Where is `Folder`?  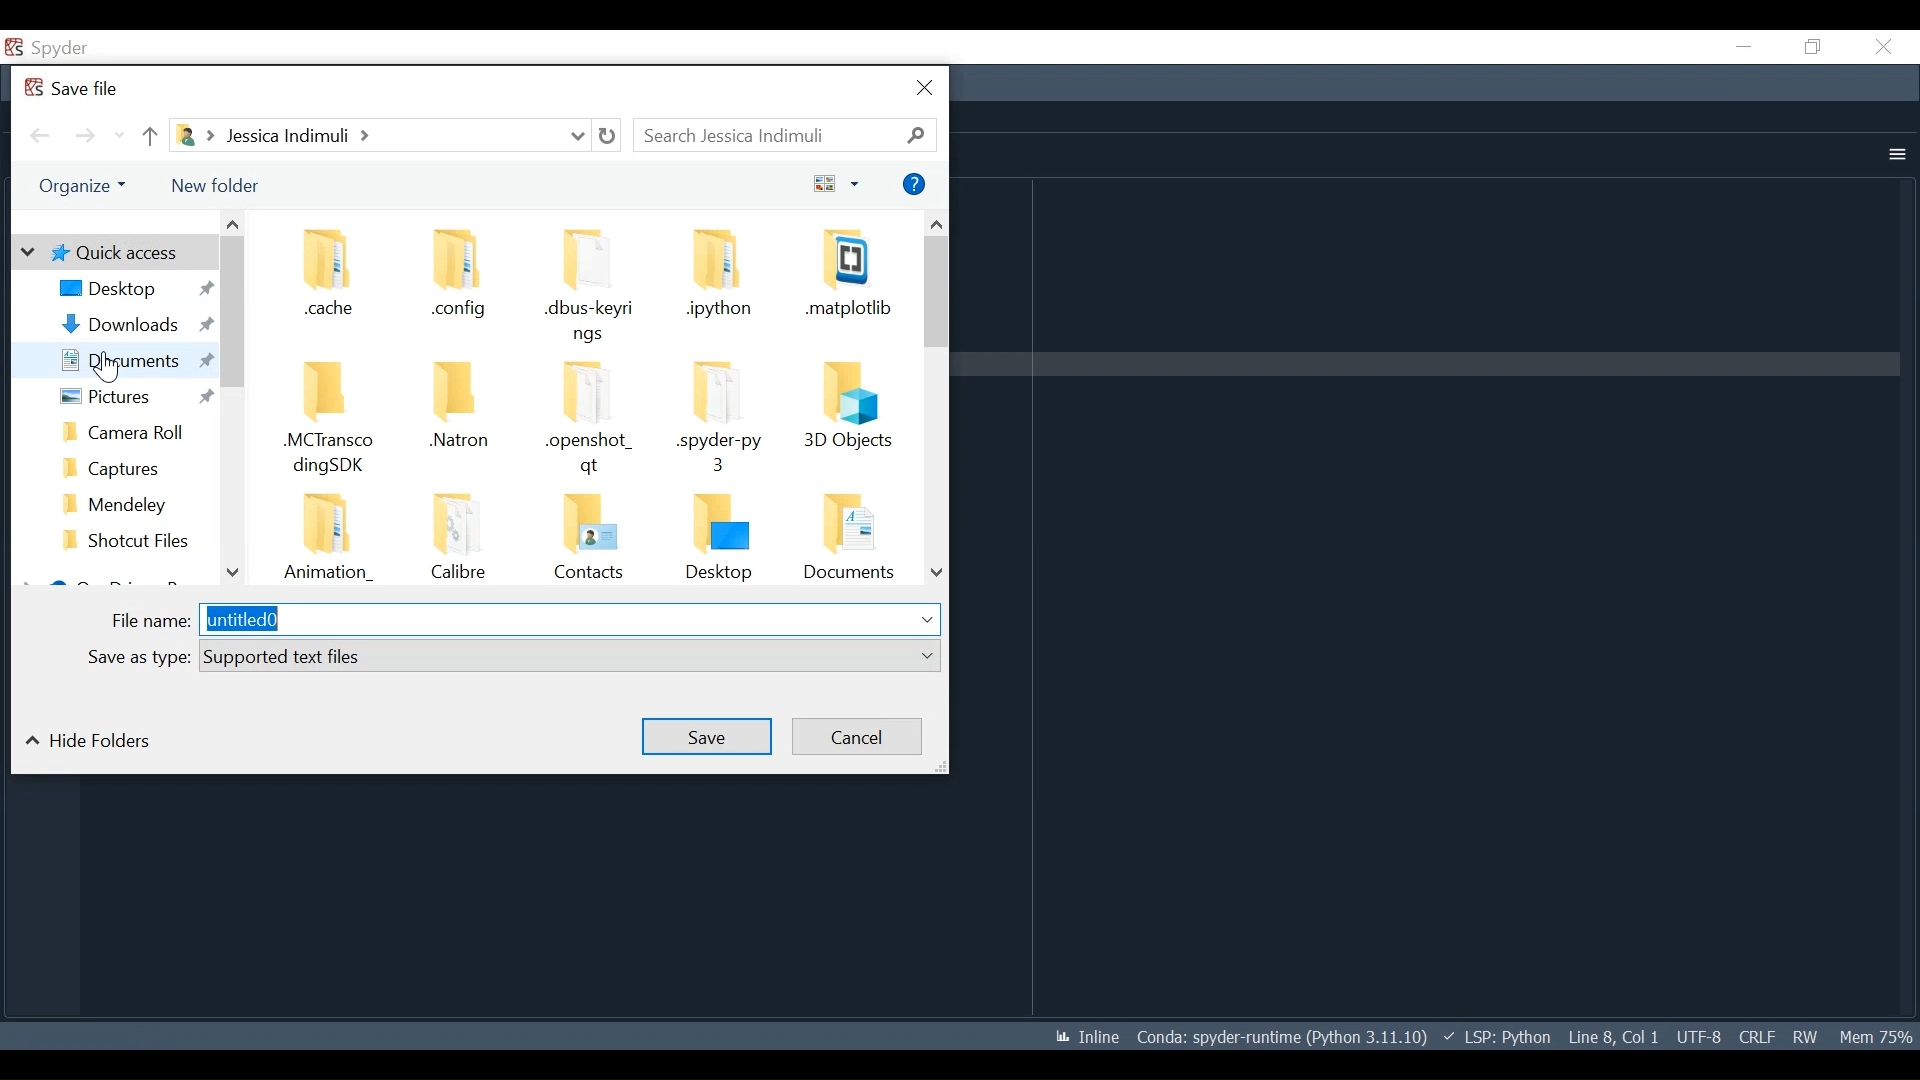
Folder is located at coordinates (125, 502).